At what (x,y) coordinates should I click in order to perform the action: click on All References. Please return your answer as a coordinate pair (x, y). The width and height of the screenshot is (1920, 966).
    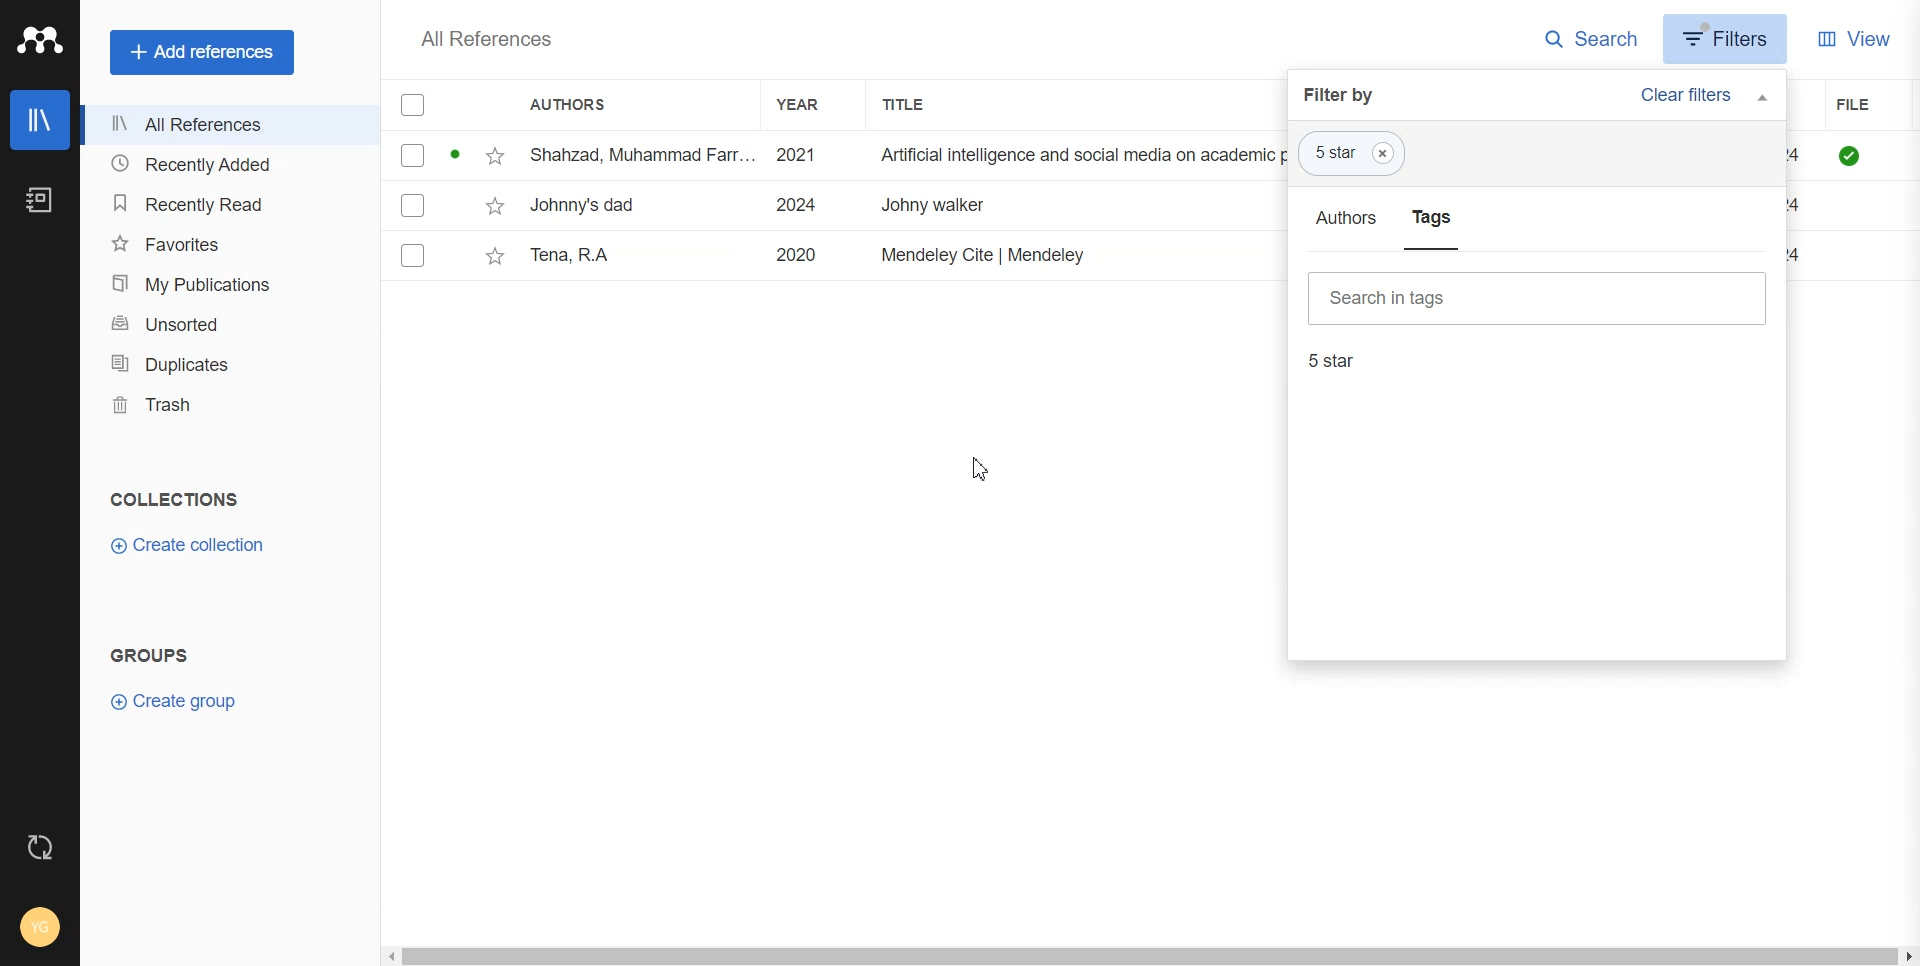
    Looking at the image, I should click on (226, 126).